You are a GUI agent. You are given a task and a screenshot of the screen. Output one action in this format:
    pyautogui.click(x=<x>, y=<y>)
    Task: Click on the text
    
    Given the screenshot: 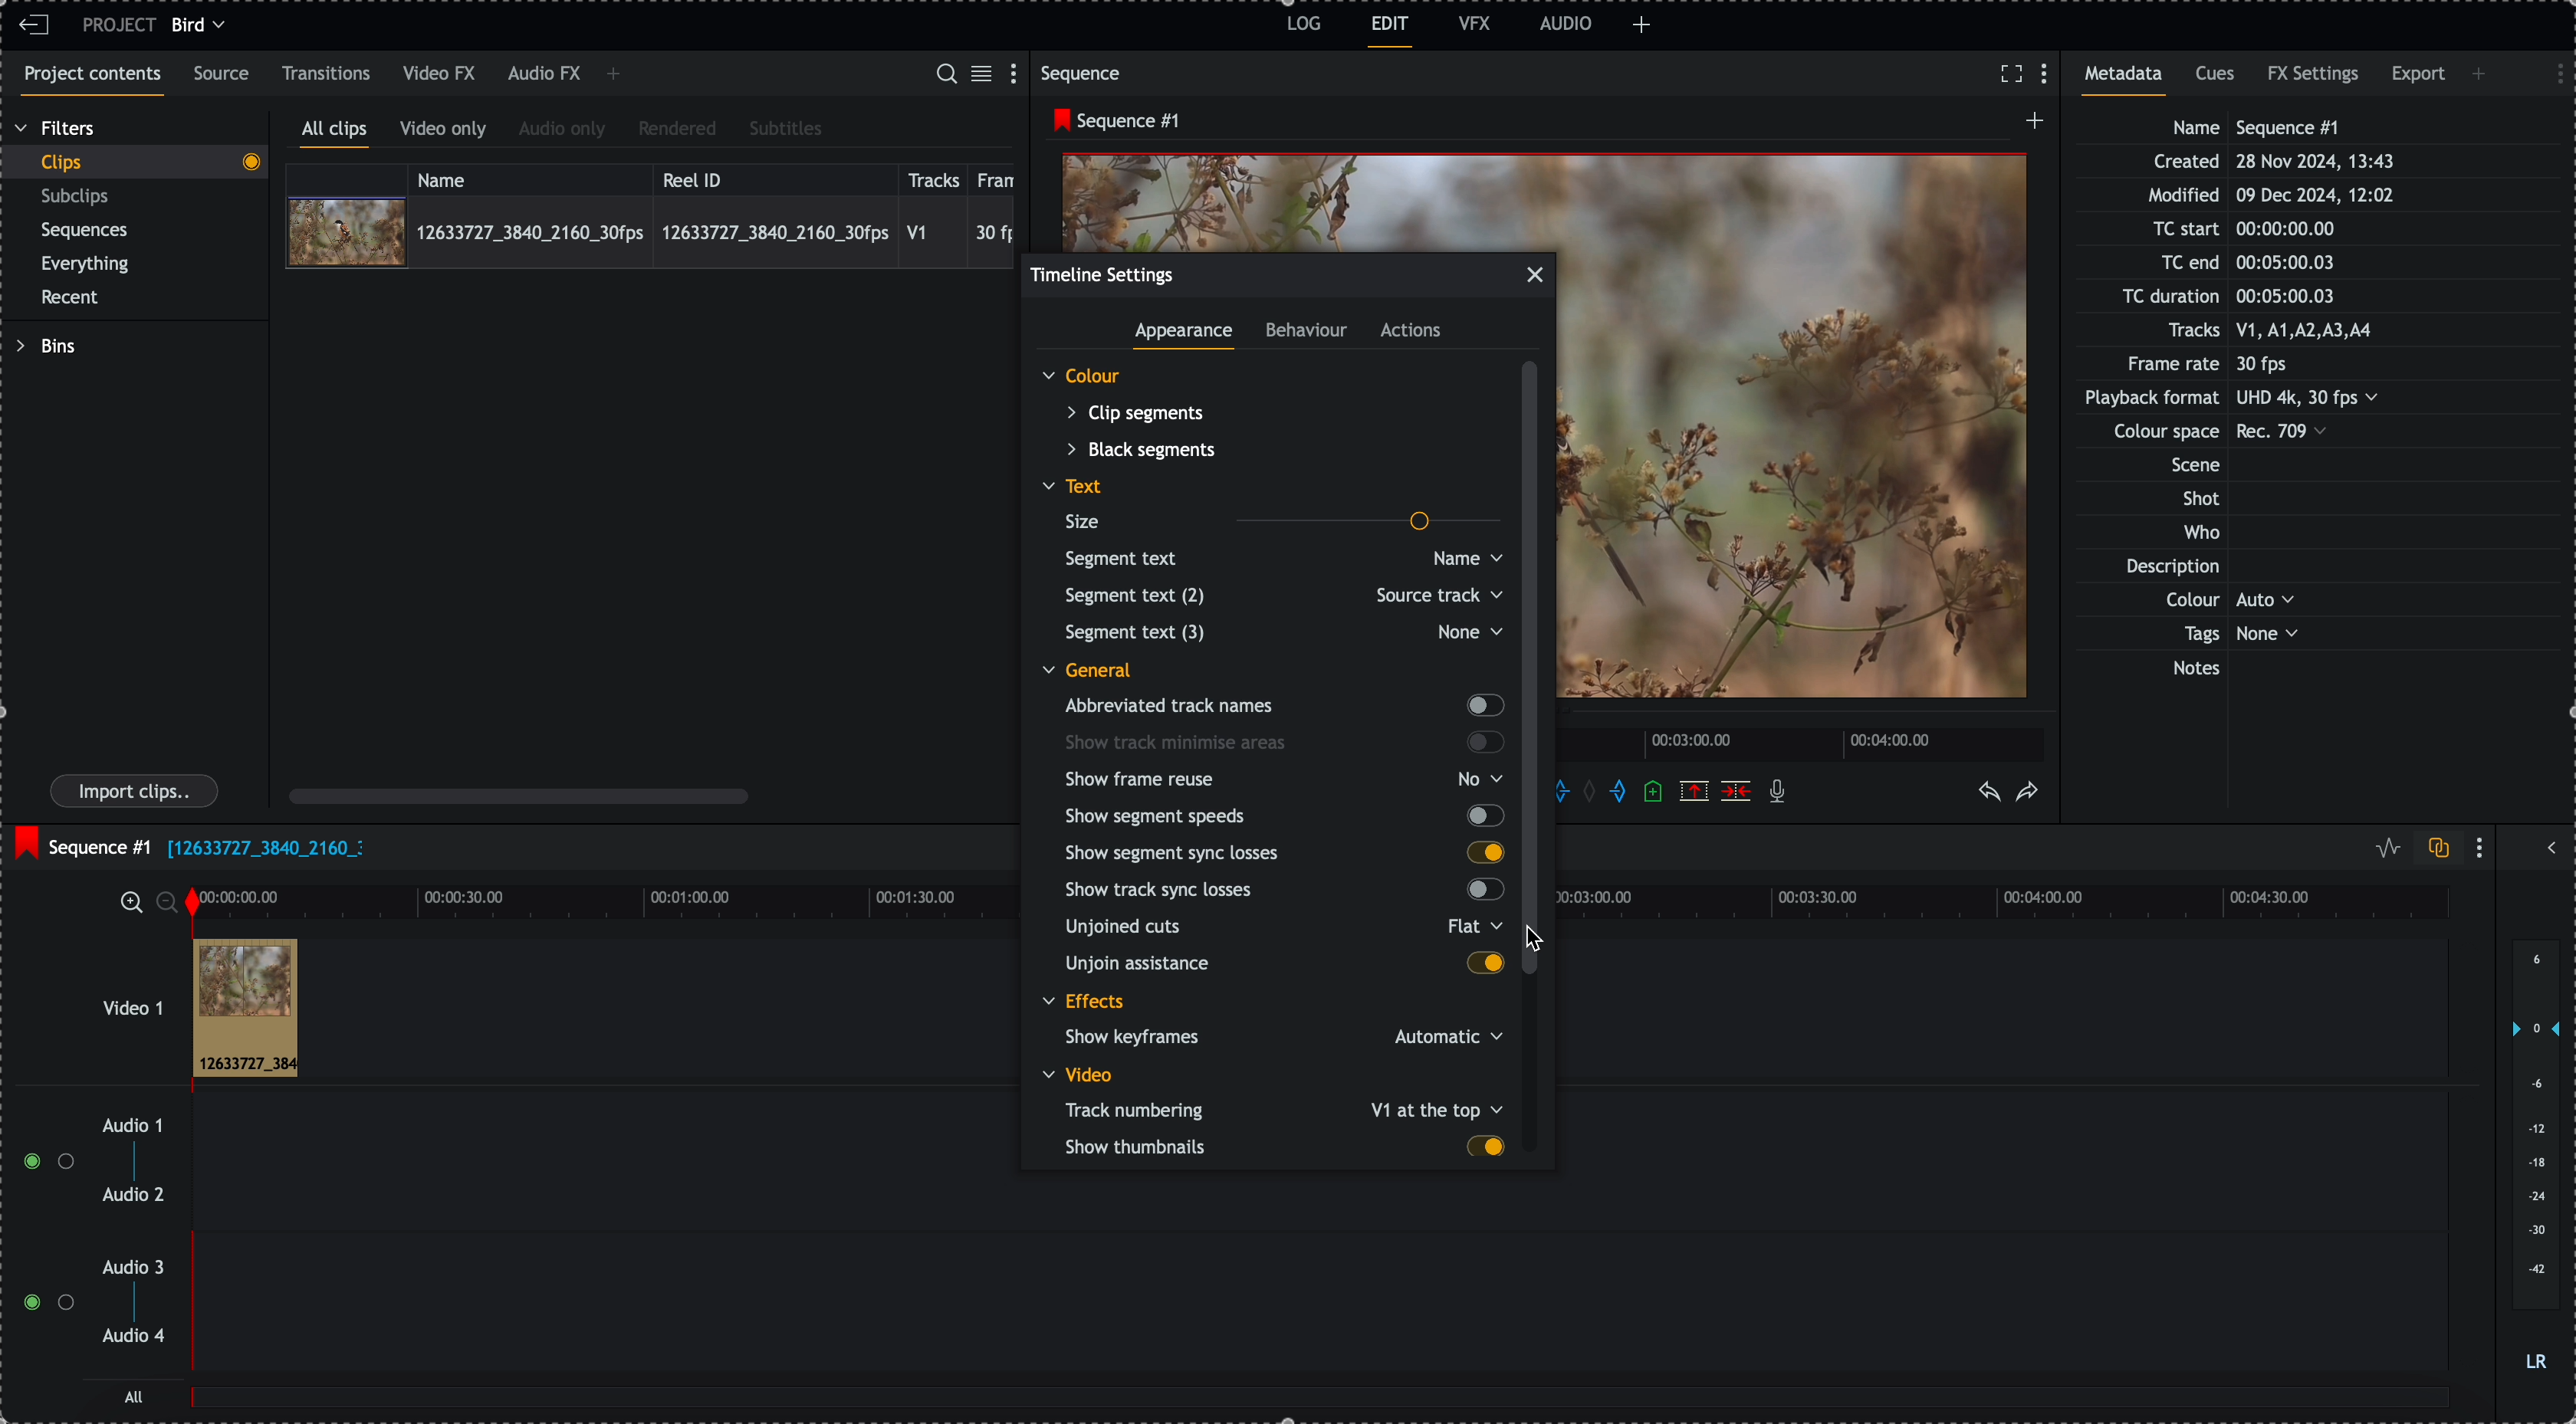 What is the action you would take?
    pyautogui.click(x=1078, y=488)
    